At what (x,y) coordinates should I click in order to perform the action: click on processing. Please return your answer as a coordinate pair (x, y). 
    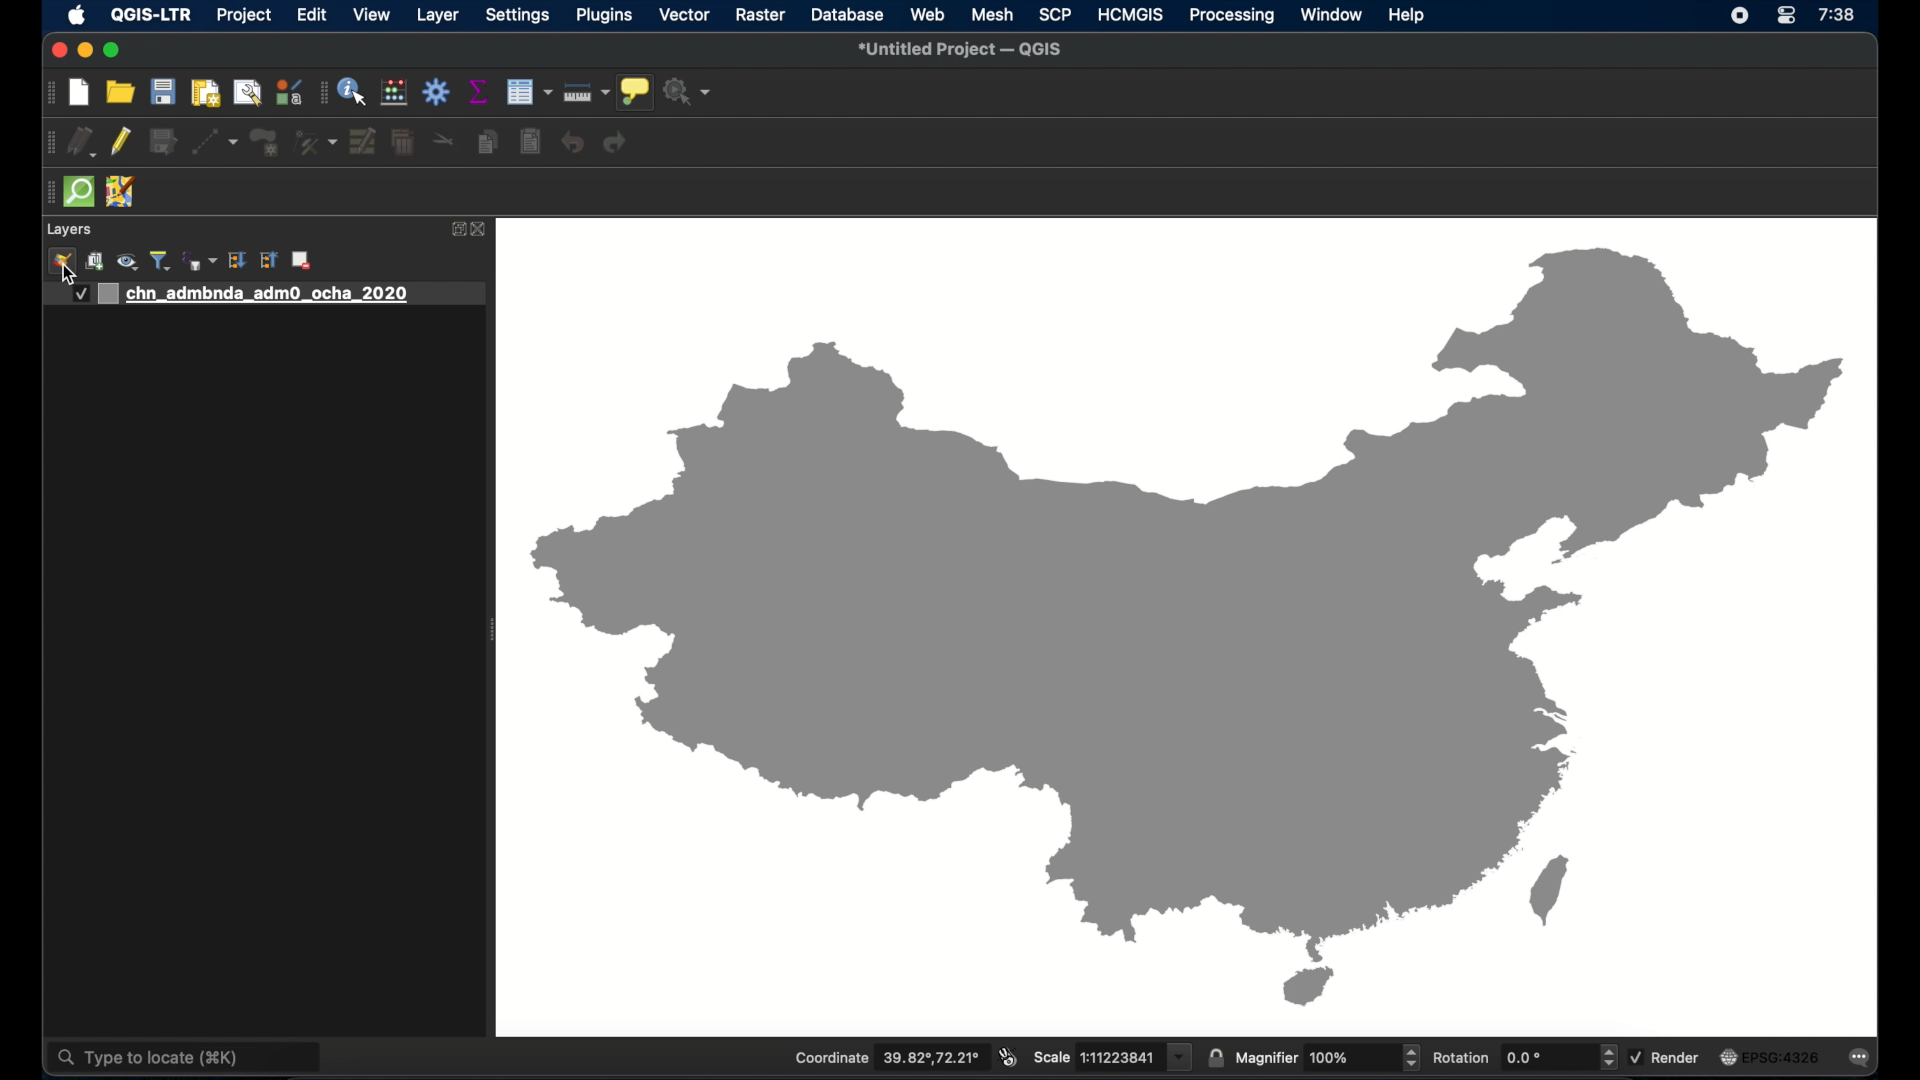
    Looking at the image, I should click on (1231, 16).